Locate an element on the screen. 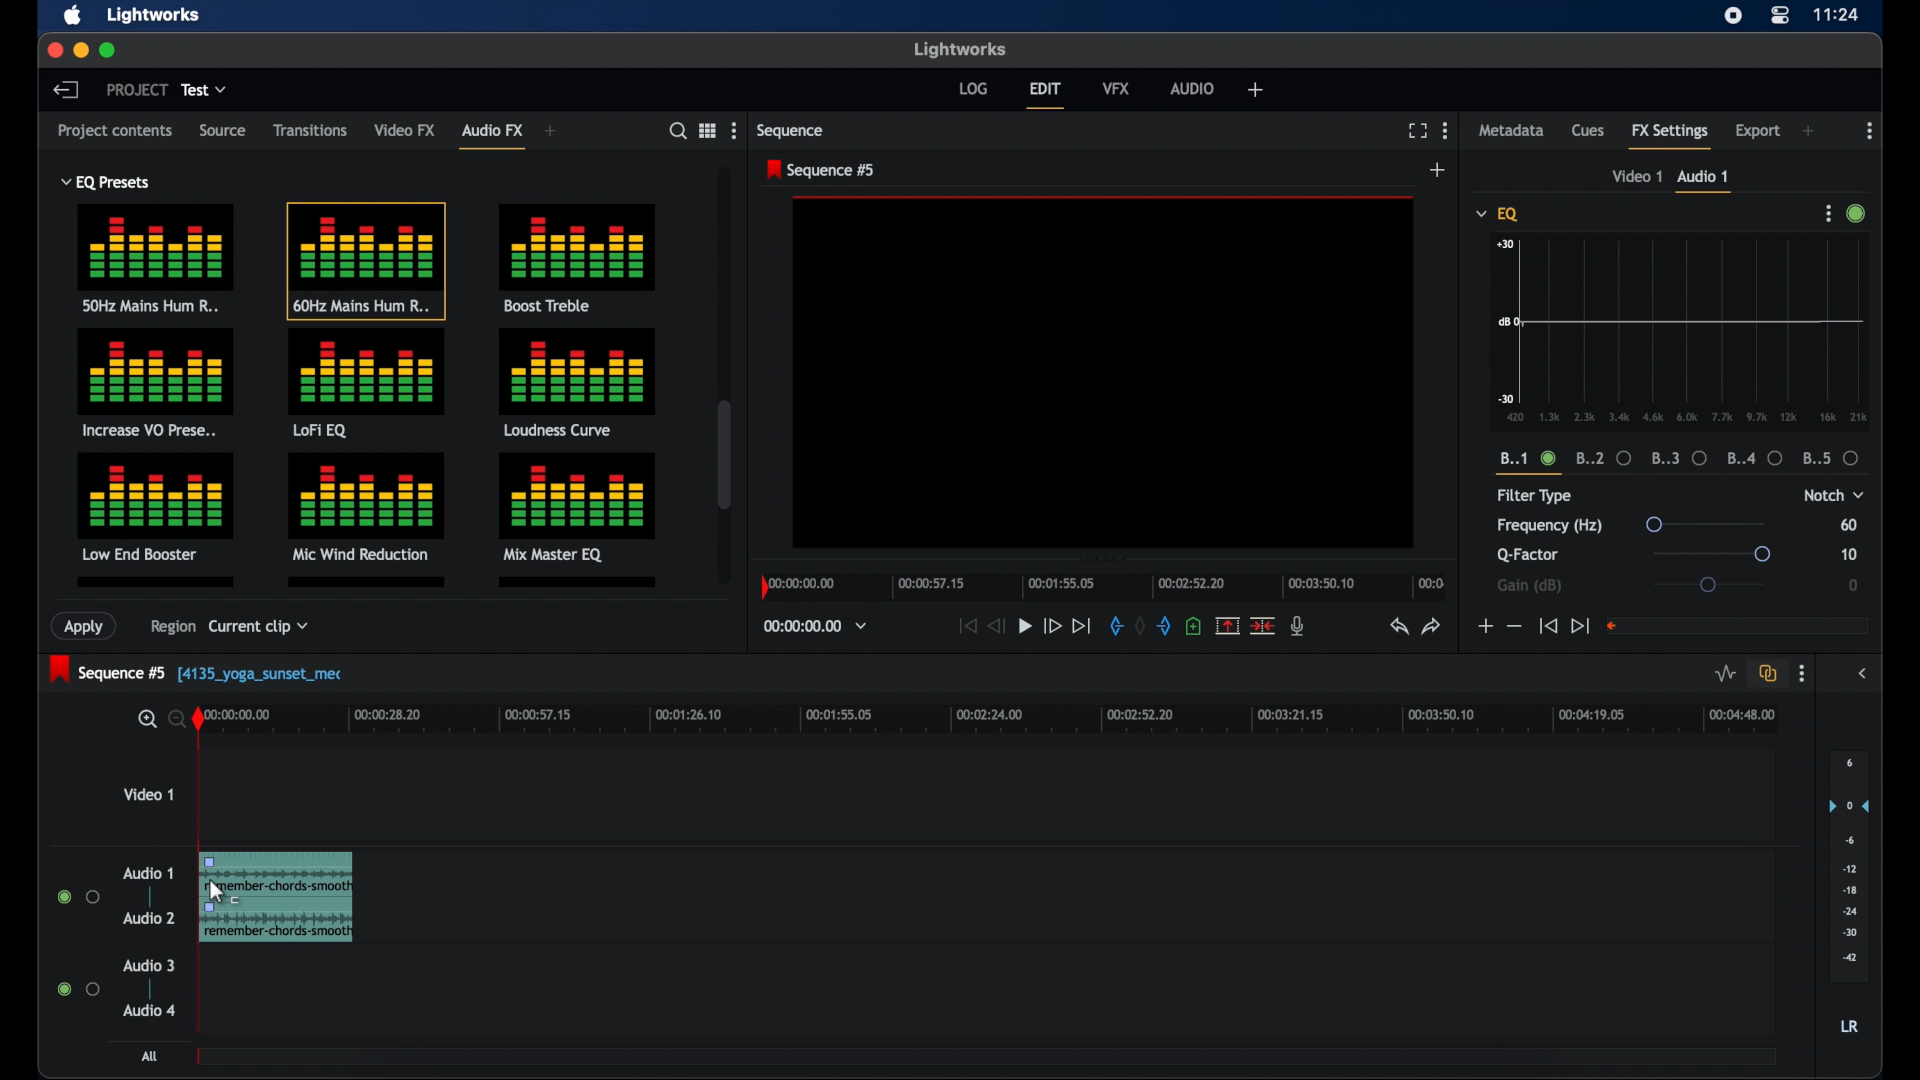 The image size is (1920, 1080). increment is located at coordinates (1484, 627).